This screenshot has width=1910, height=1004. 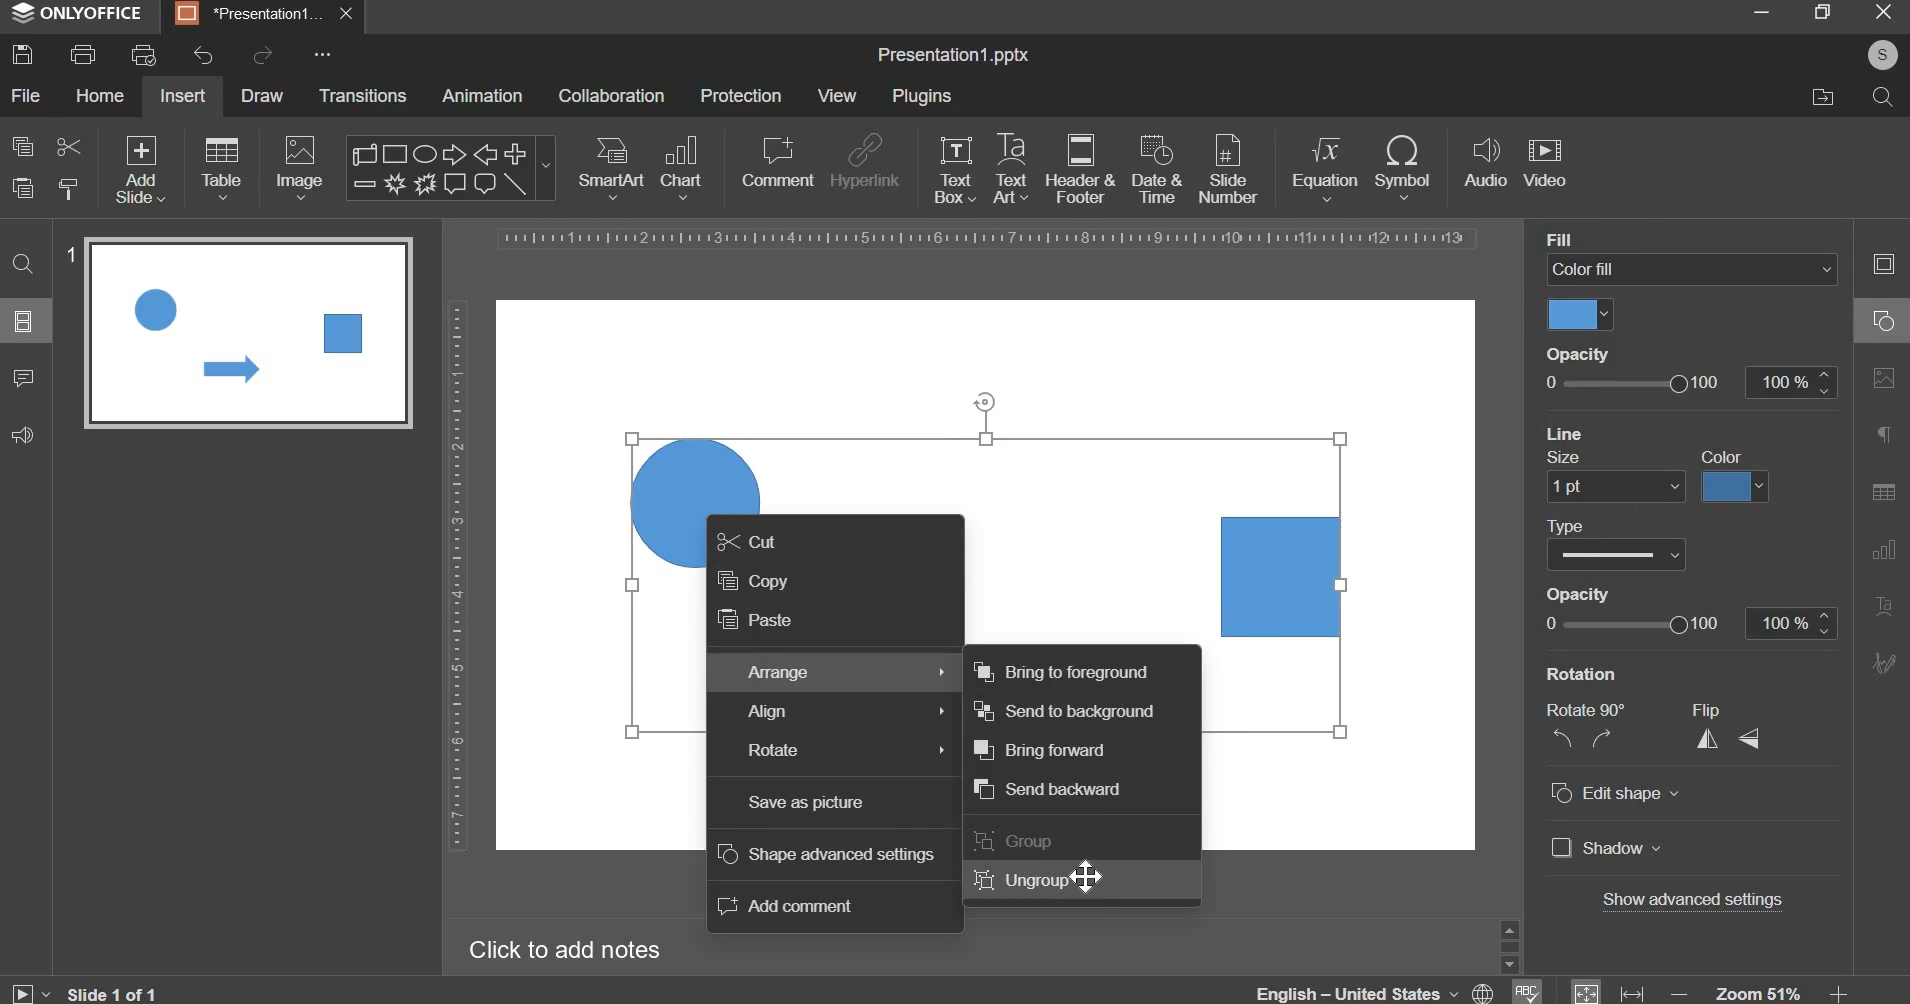 What do you see at coordinates (1324, 166) in the screenshot?
I see `equation` at bounding box center [1324, 166].